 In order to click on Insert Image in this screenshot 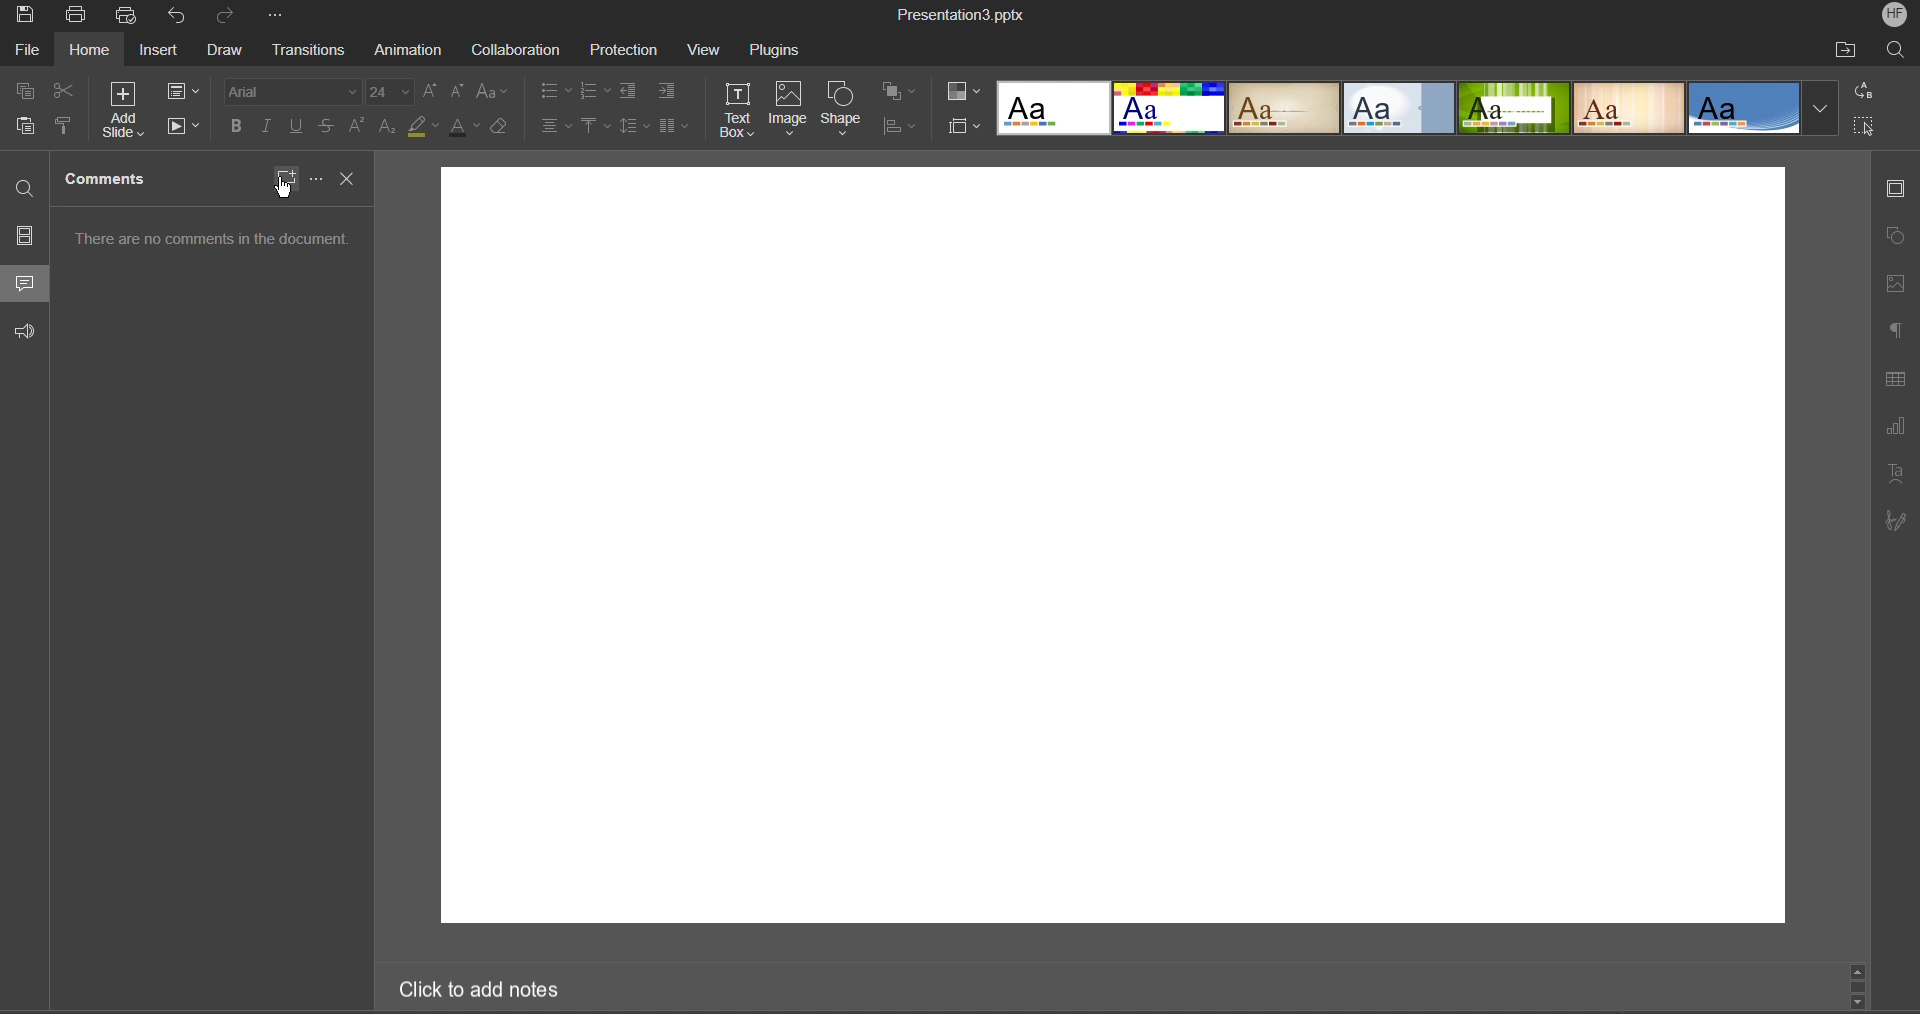, I will do `click(1896, 286)`.